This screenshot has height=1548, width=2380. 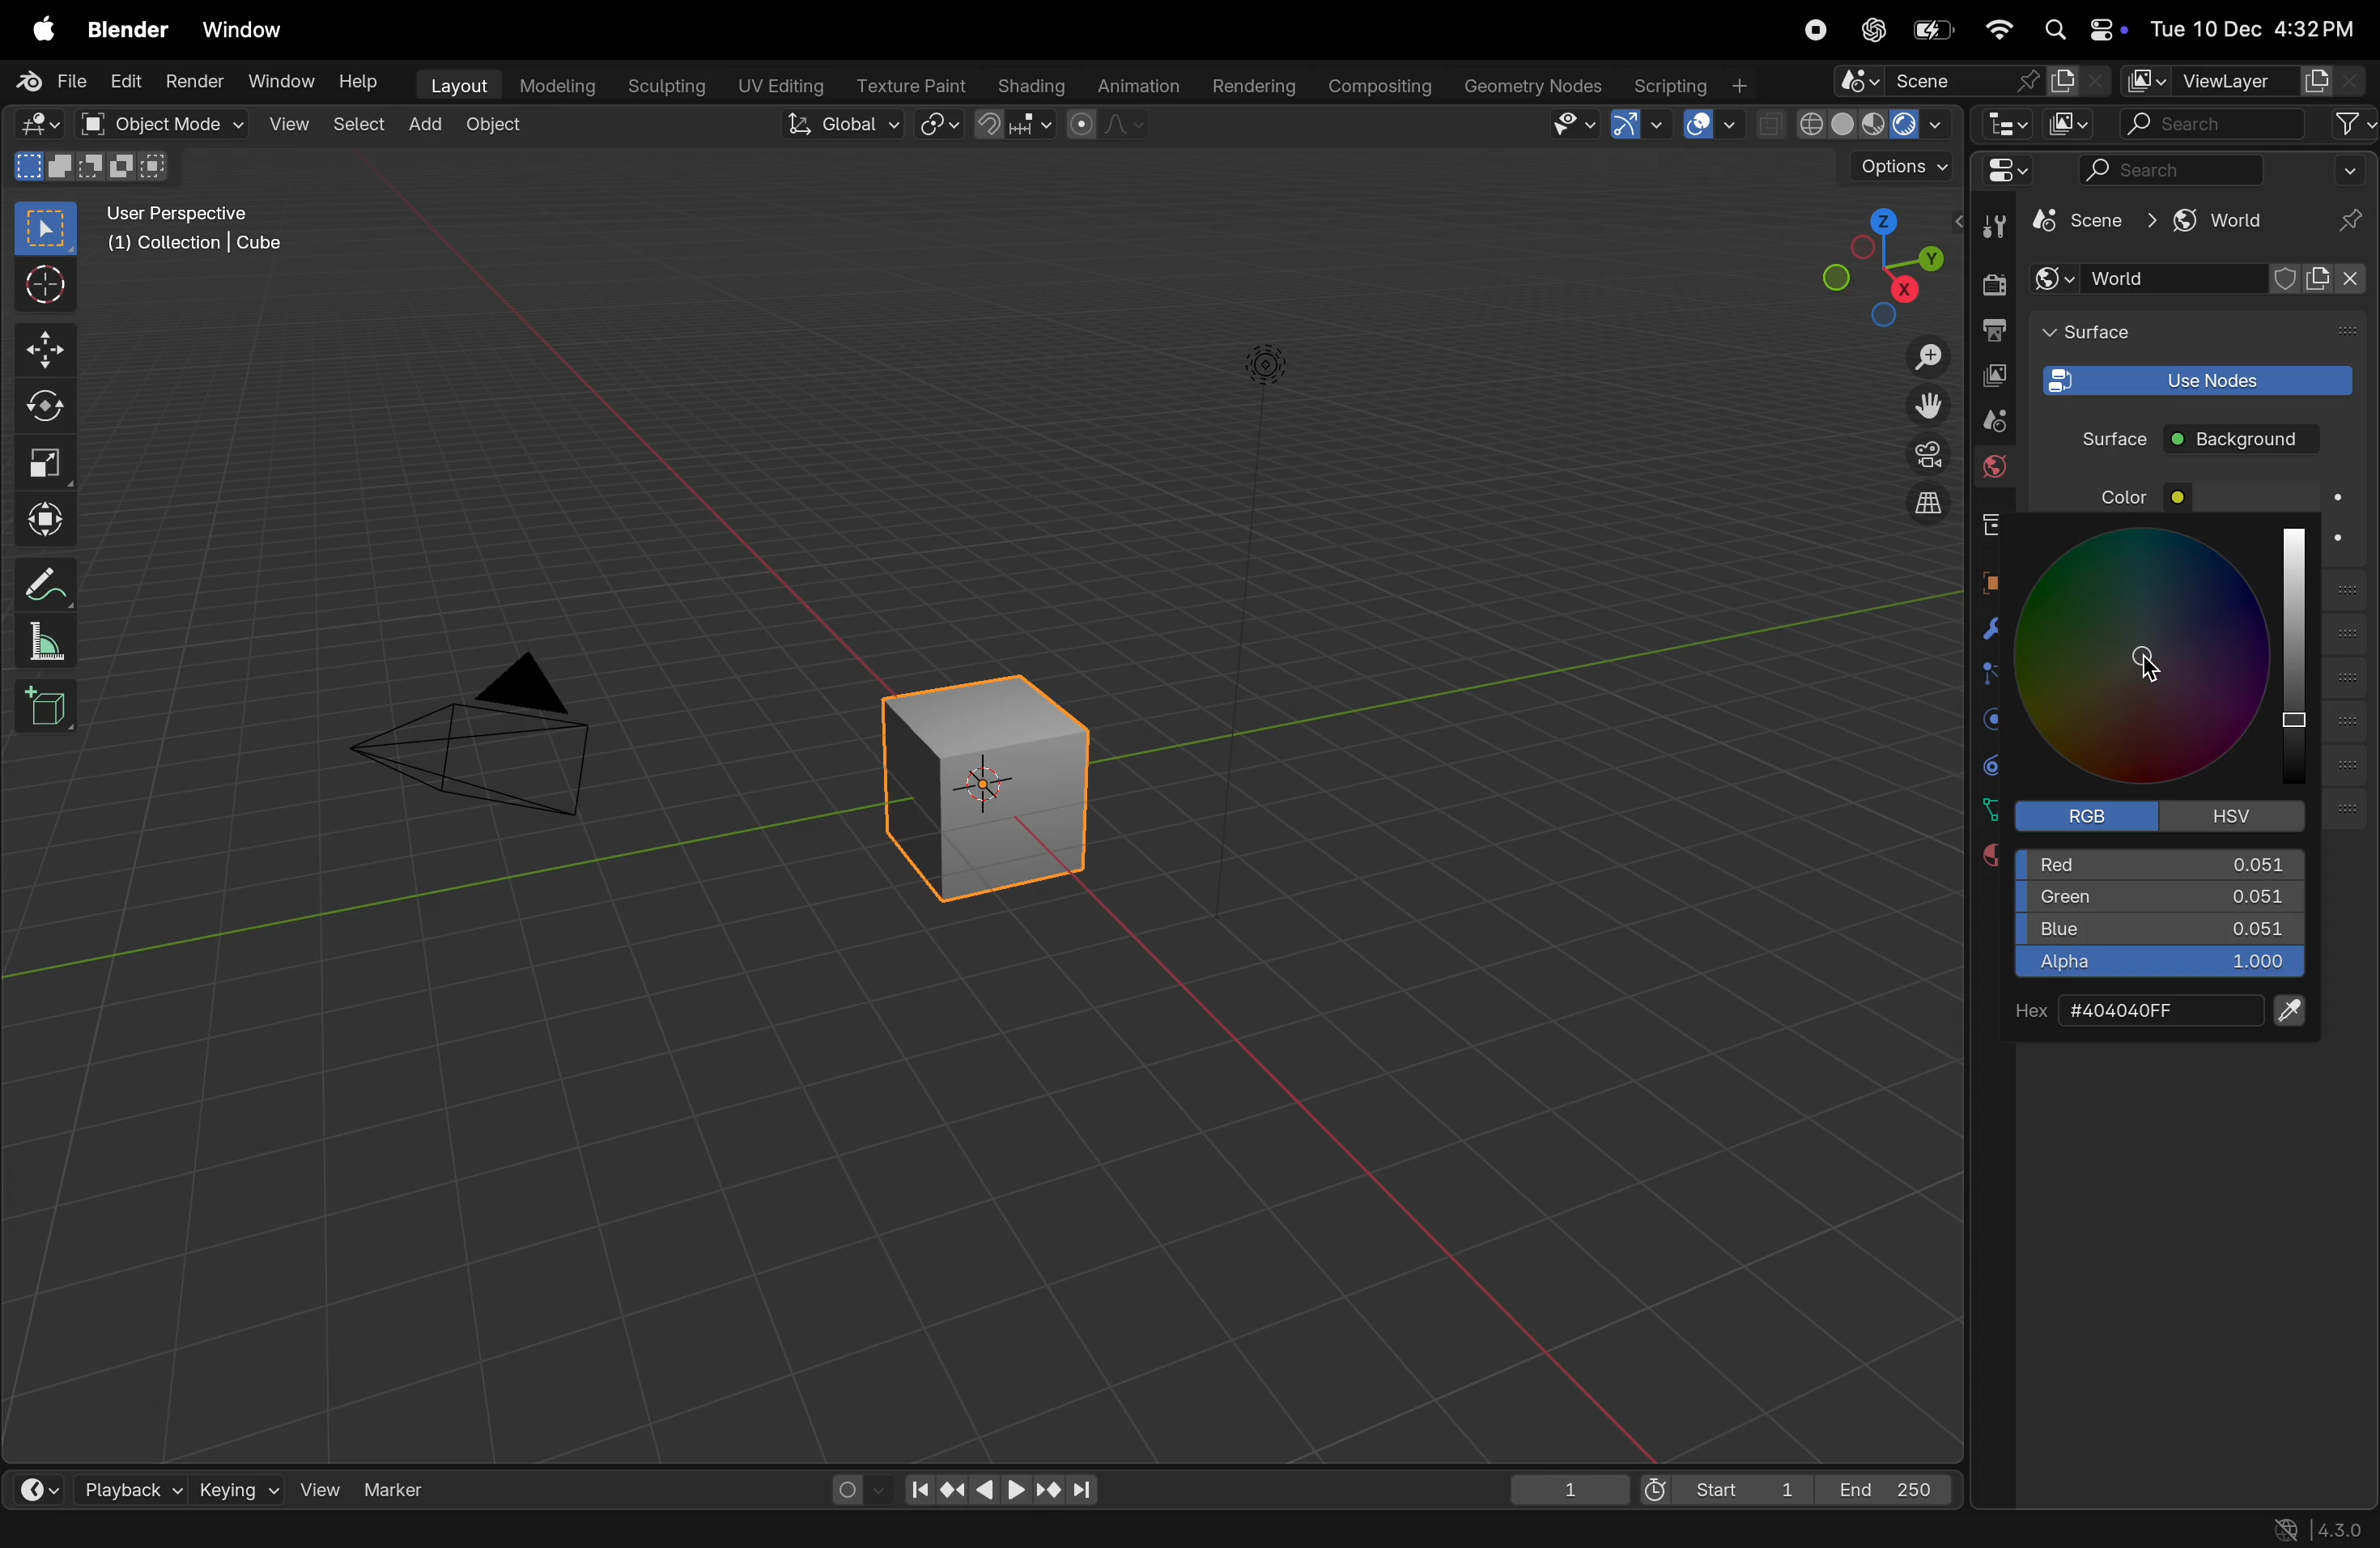 I want to click on - Use Nodes, so click(x=2195, y=379).